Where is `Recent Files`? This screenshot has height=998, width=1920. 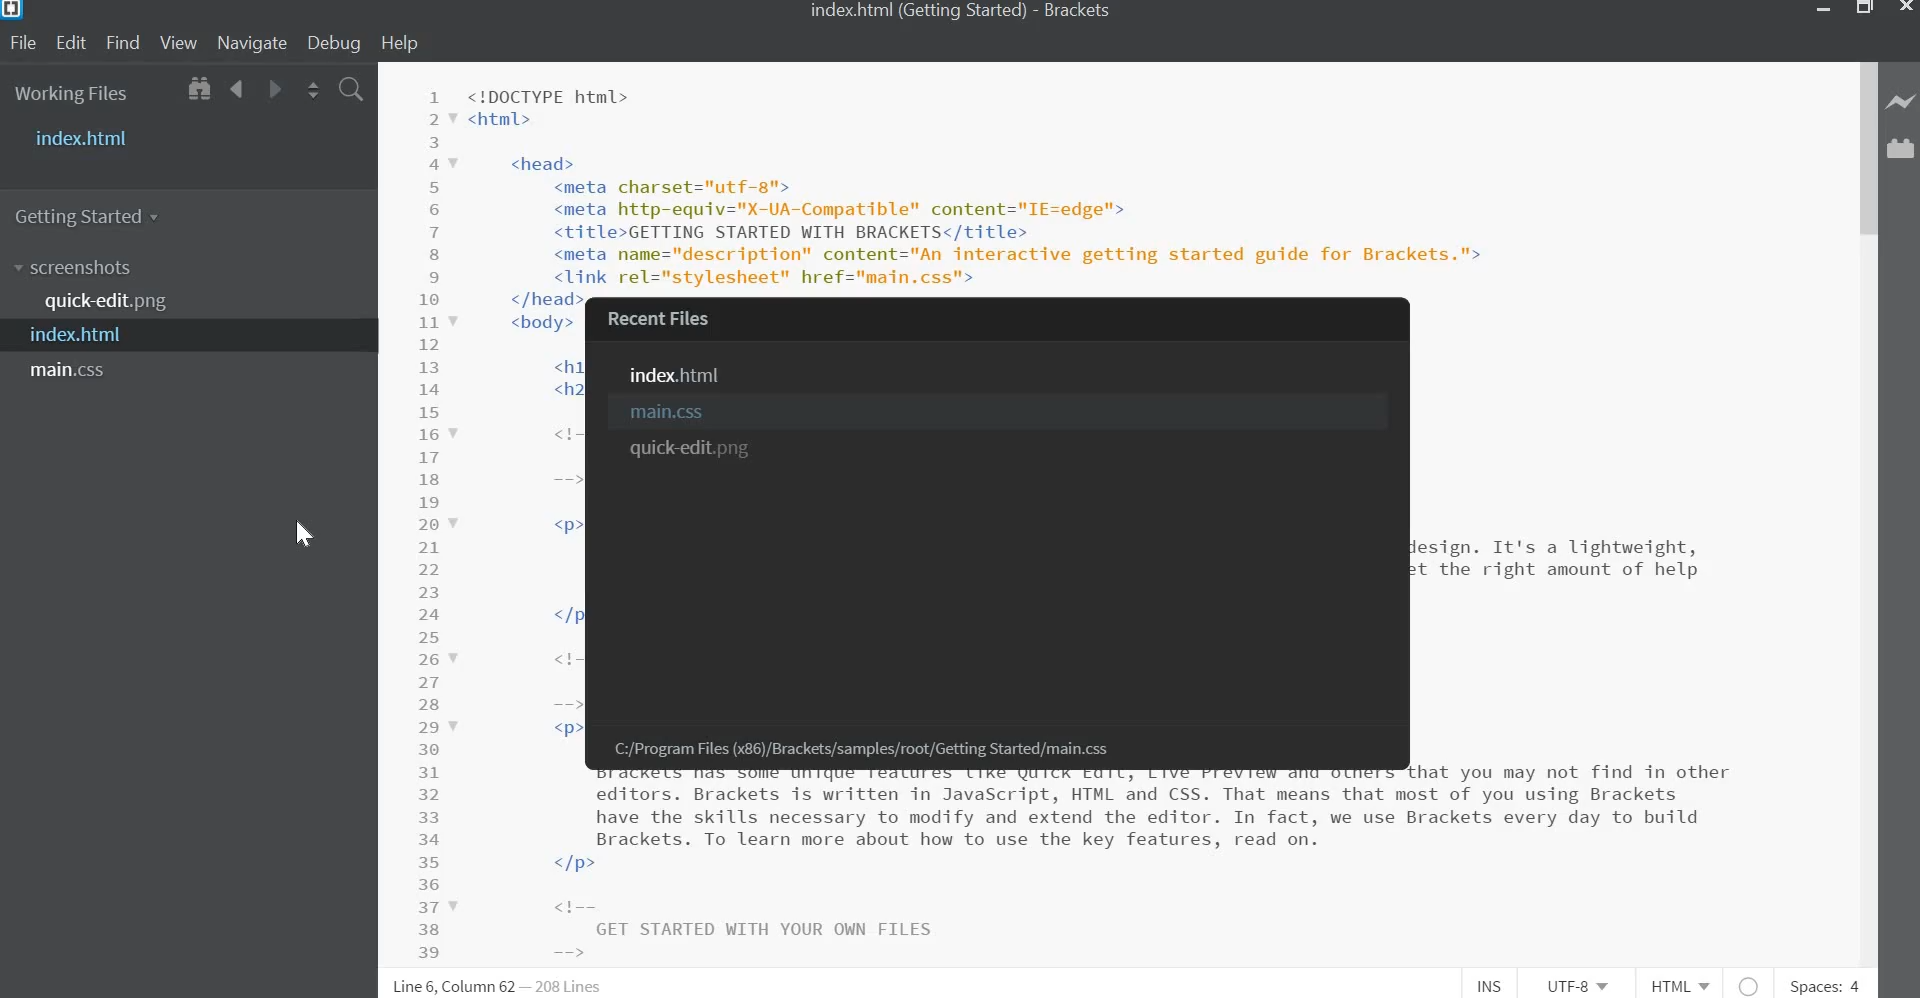
Recent Files is located at coordinates (670, 319).